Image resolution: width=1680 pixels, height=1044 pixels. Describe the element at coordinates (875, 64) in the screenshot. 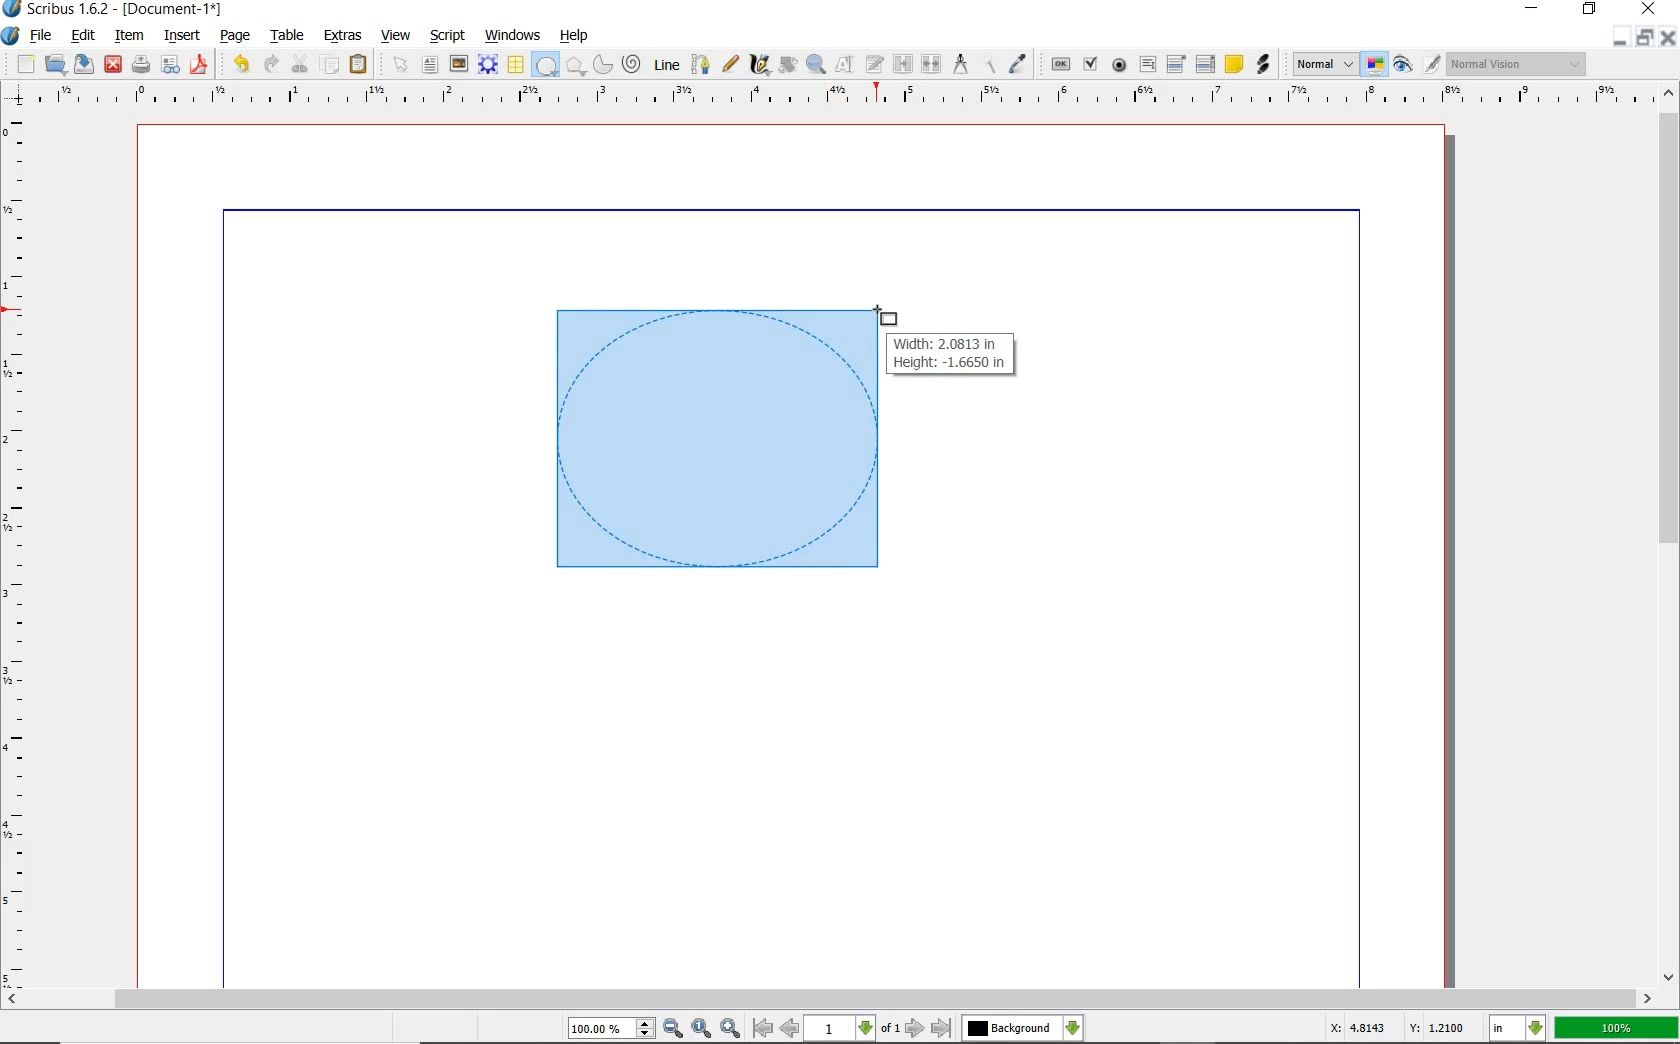

I see `EDIT TEXT WITH STORY EDITOR` at that location.